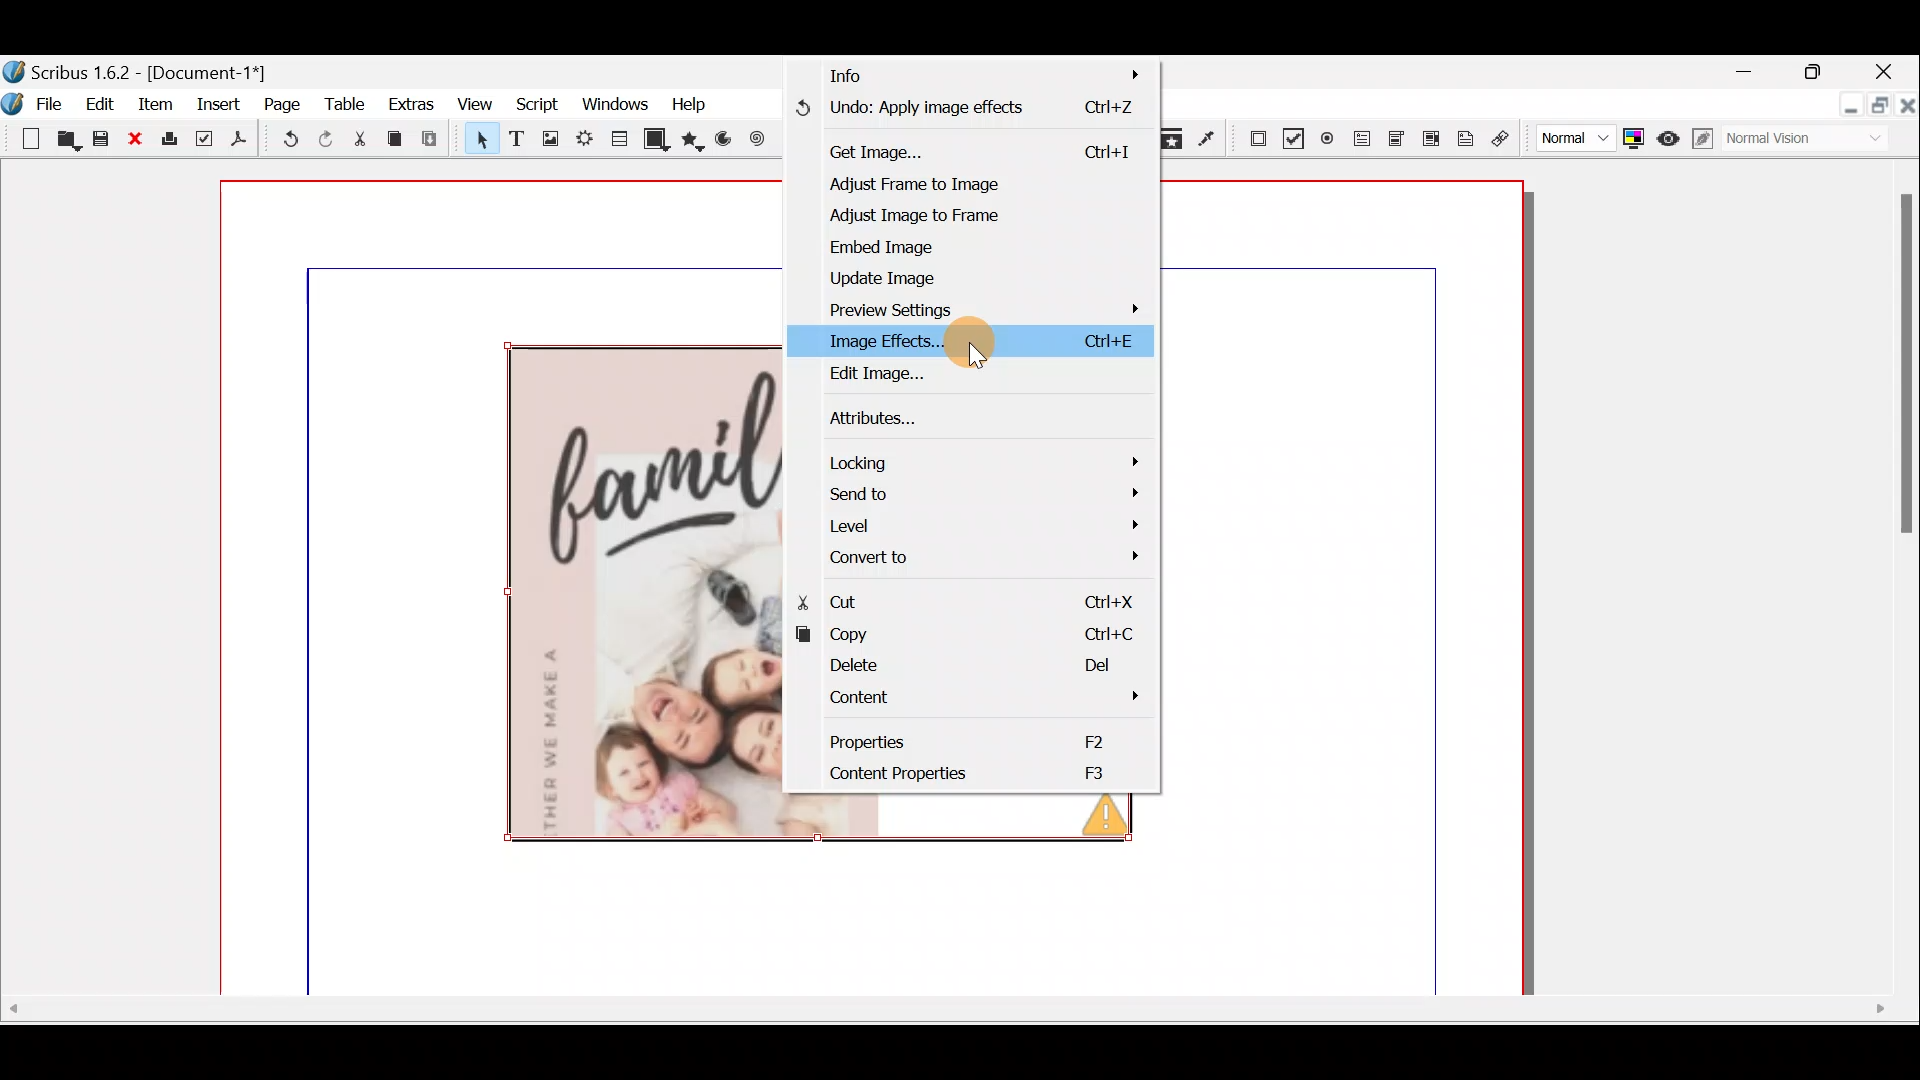  What do you see at coordinates (1209, 137) in the screenshot?
I see `Eye dropper` at bounding box center [1209, 137].